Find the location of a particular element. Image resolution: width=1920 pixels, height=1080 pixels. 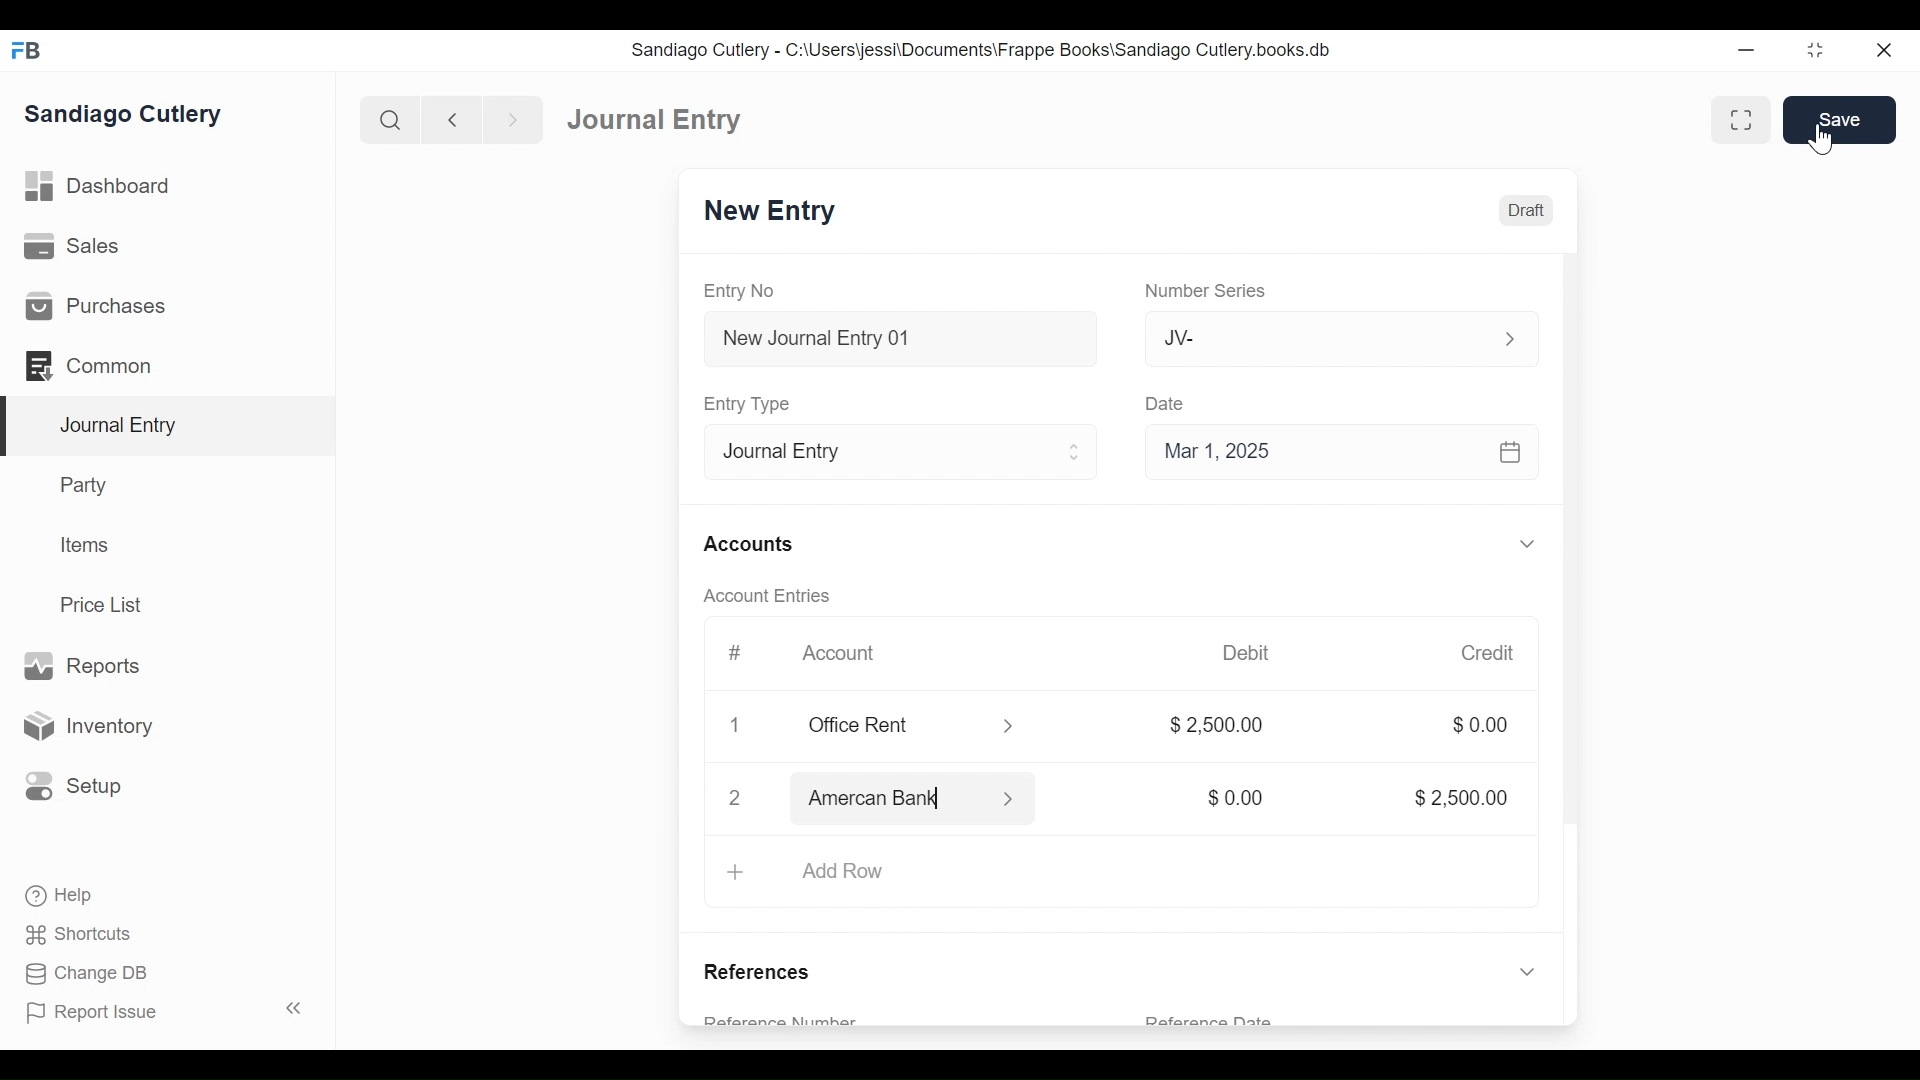

Dashboard is located at coordinates (647, 117).